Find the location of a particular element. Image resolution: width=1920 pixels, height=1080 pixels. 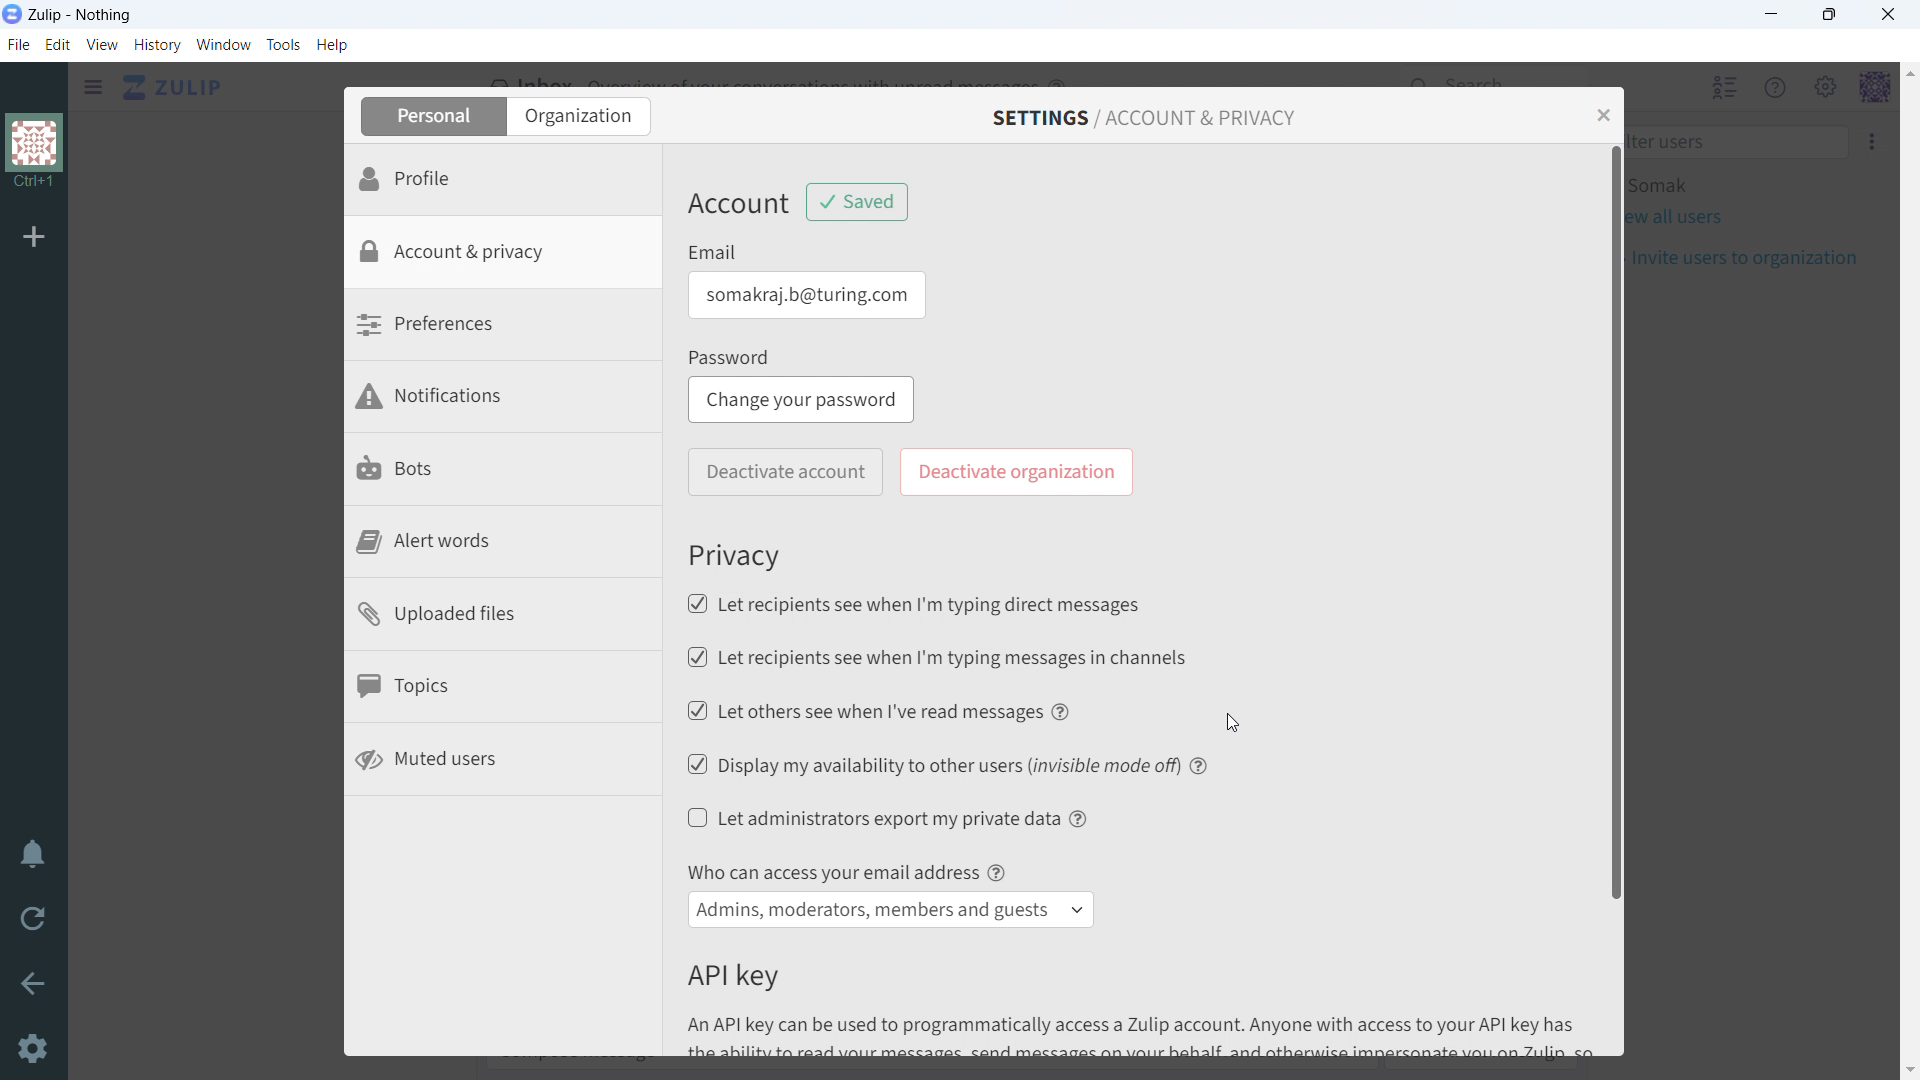

Account is located at coordinates (737, 206).